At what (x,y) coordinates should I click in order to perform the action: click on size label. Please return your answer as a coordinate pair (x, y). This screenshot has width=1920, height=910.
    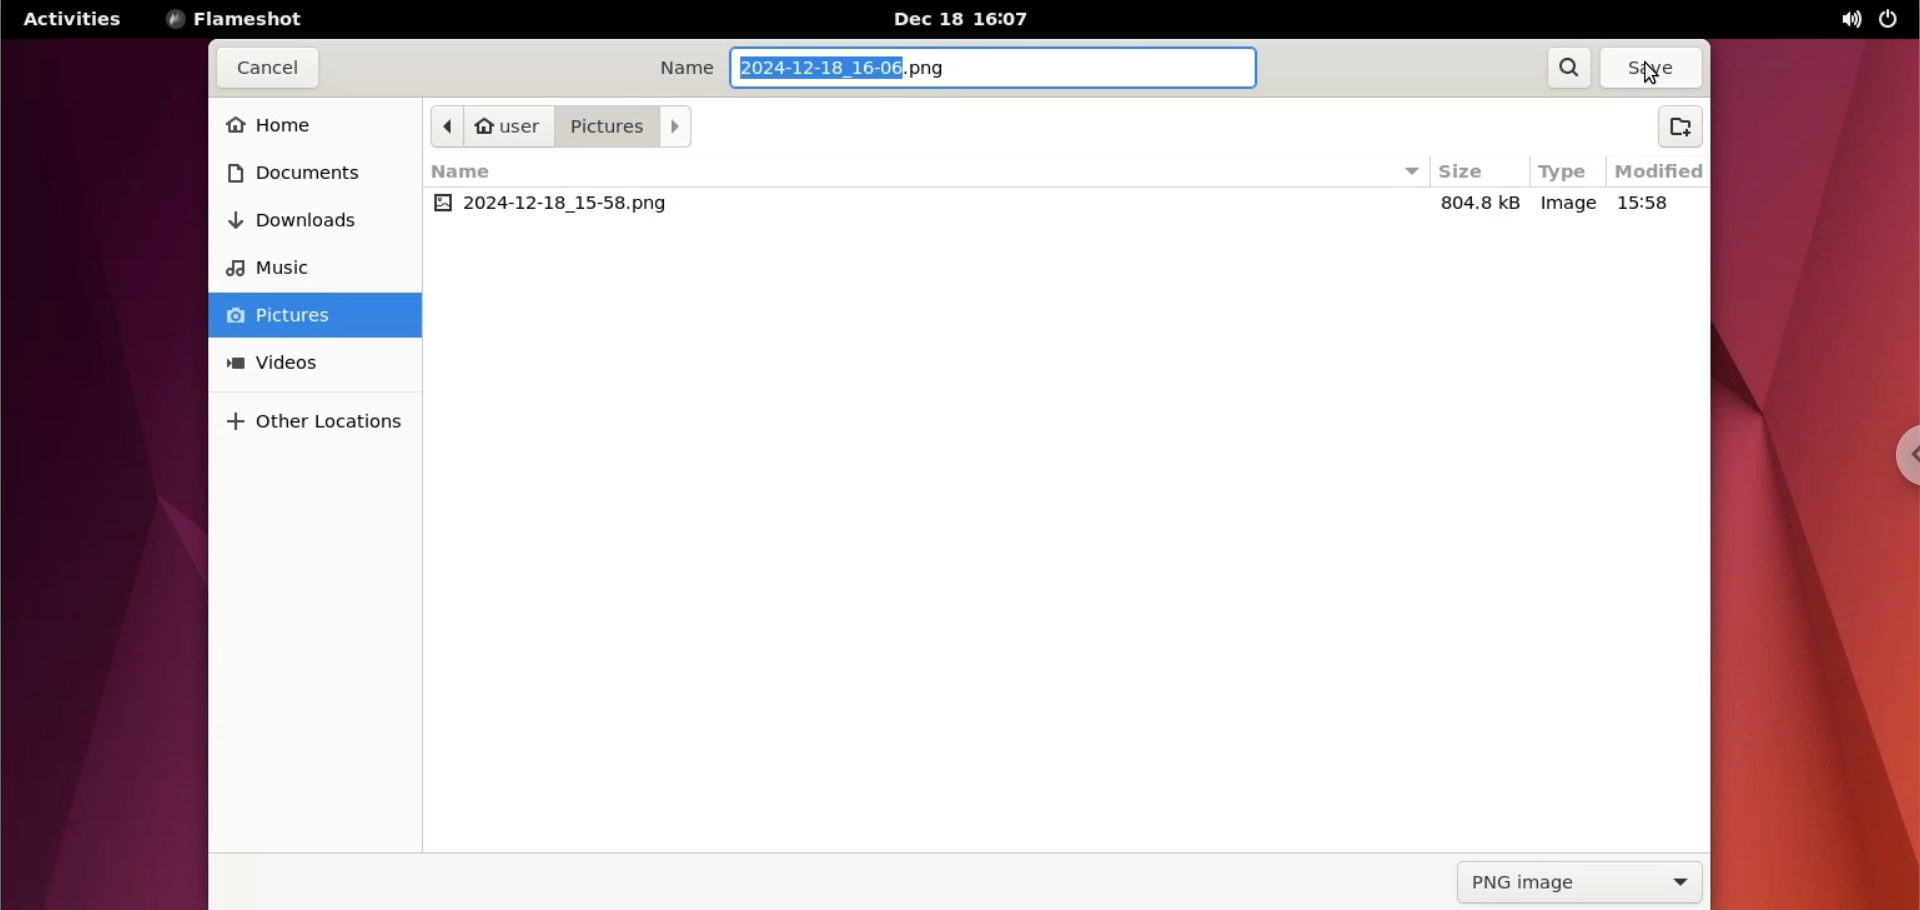
    Looking at the image, I should click on (1465, 172).